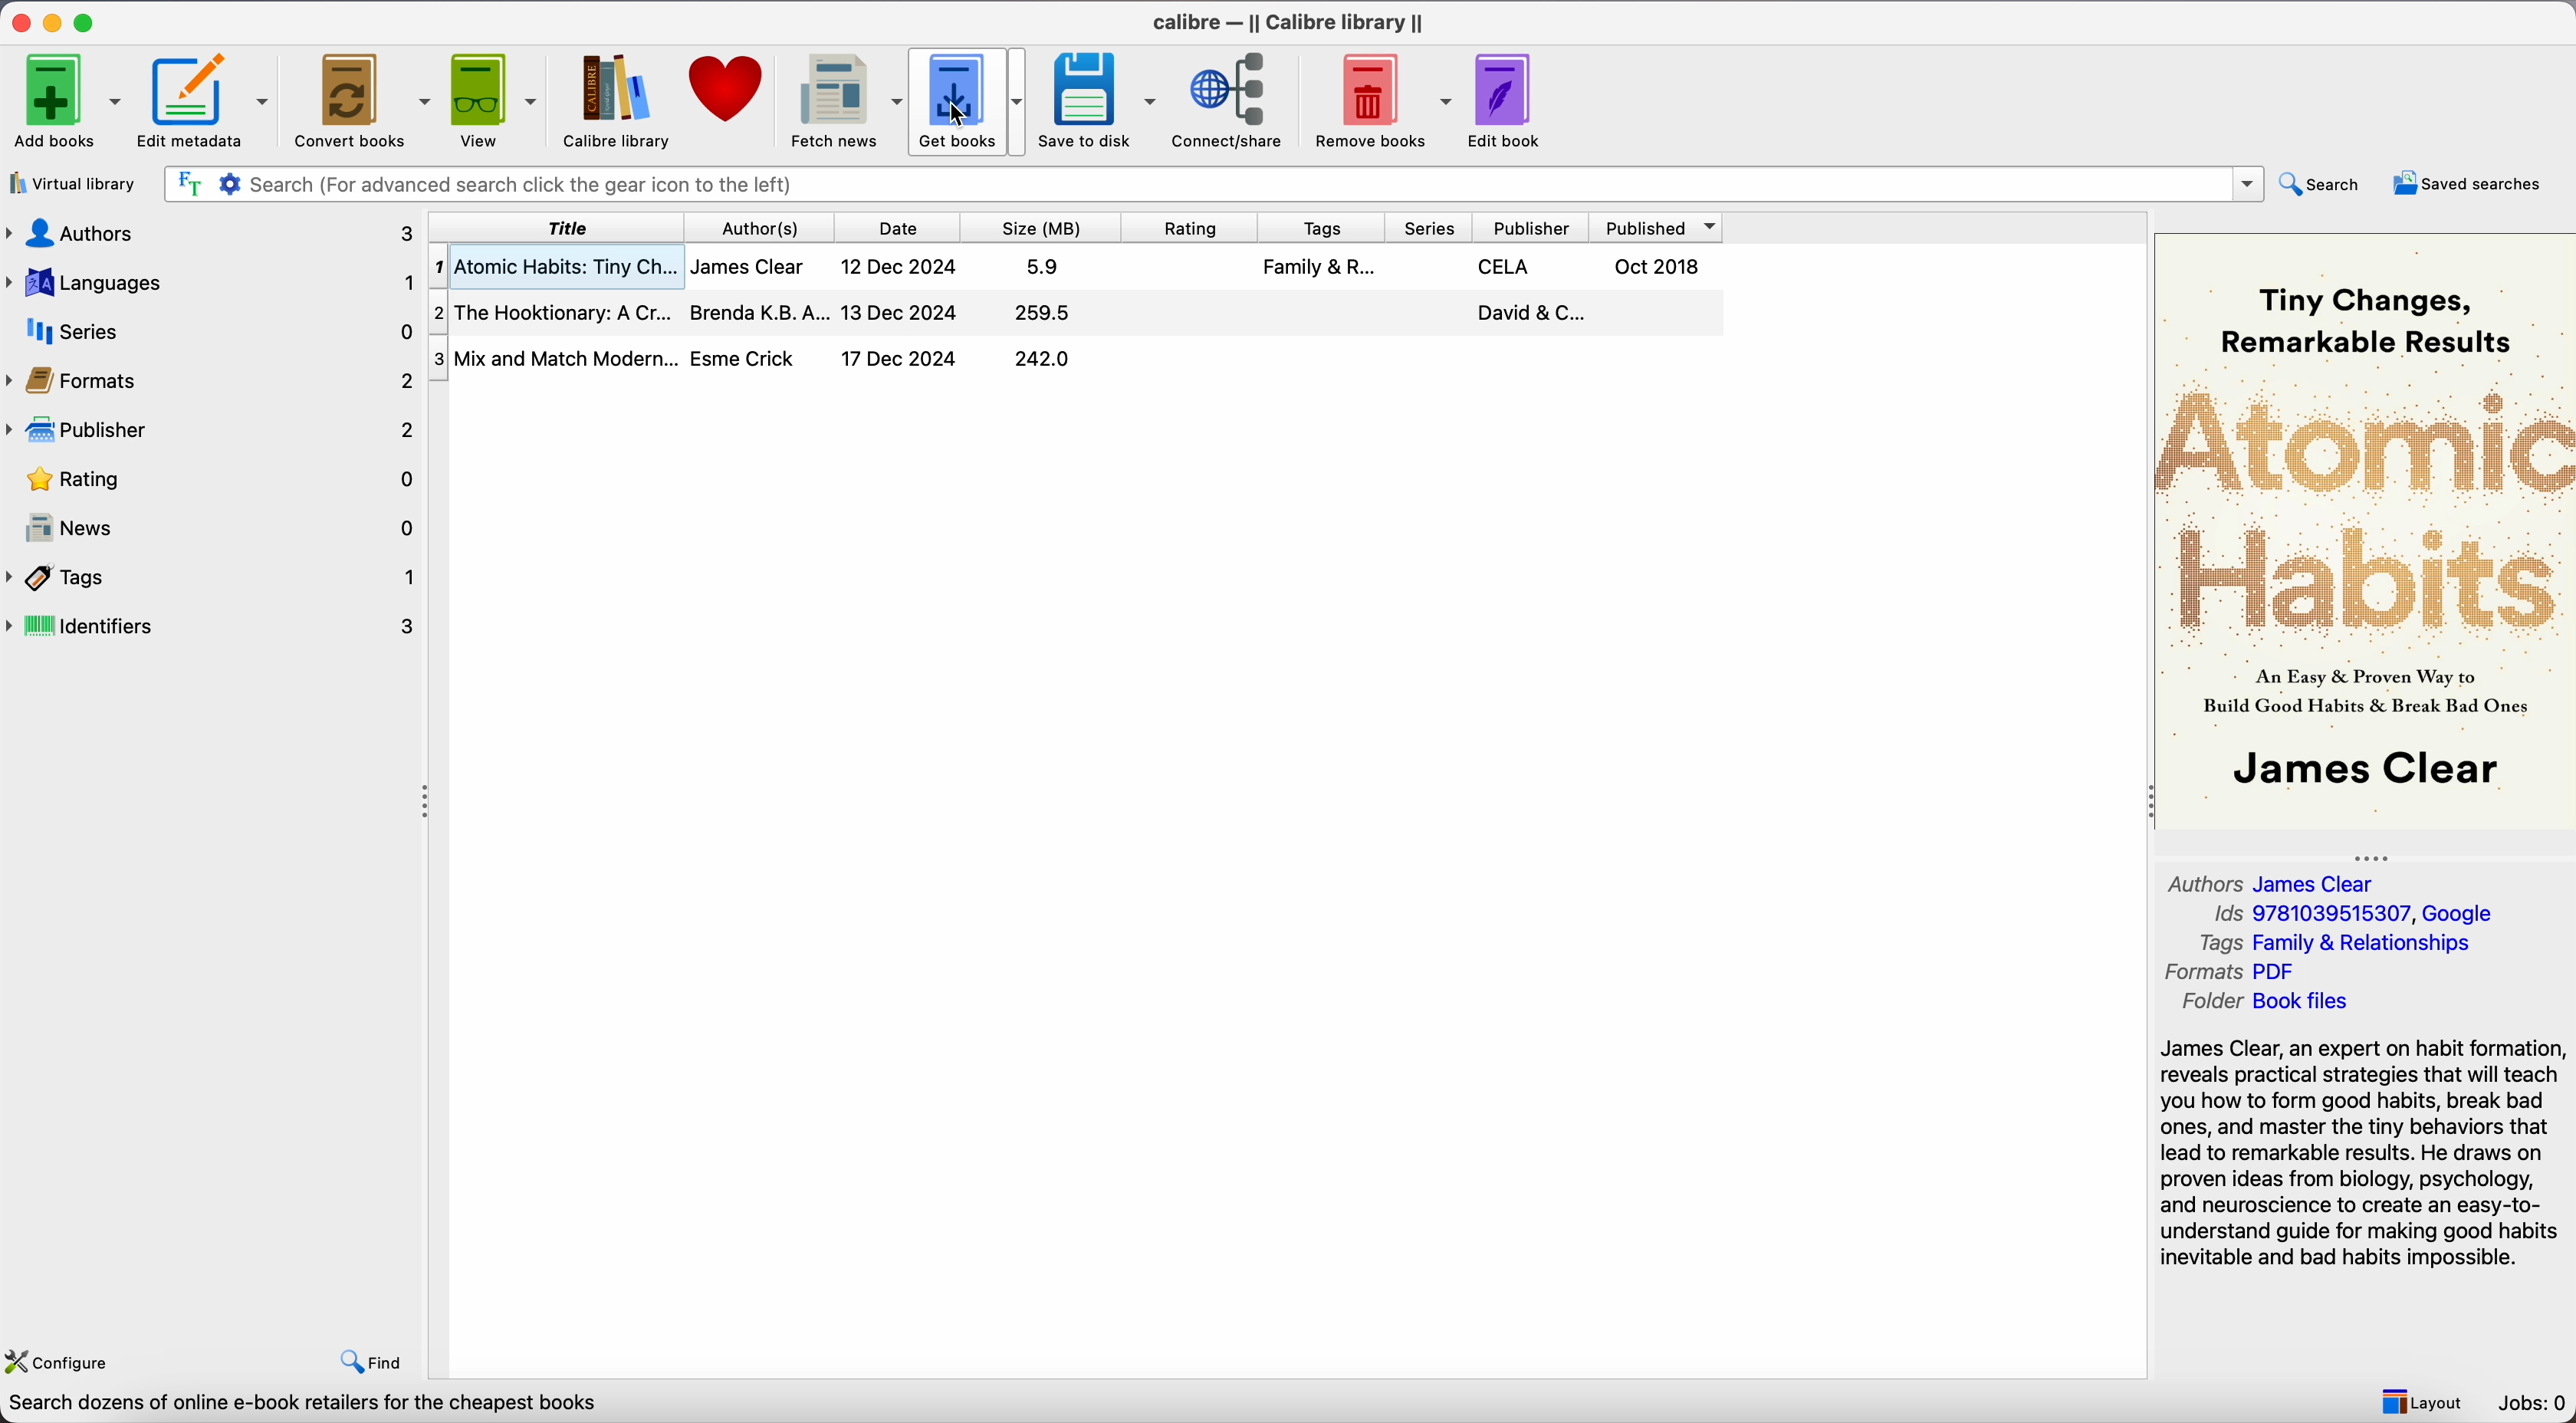 Image resolution: width=2576 pixels, height=1423 pixels. What do you see at coordinates (742, 358) in the screenshot?
I see `Esme Crick` at bounding box center [742, 358].